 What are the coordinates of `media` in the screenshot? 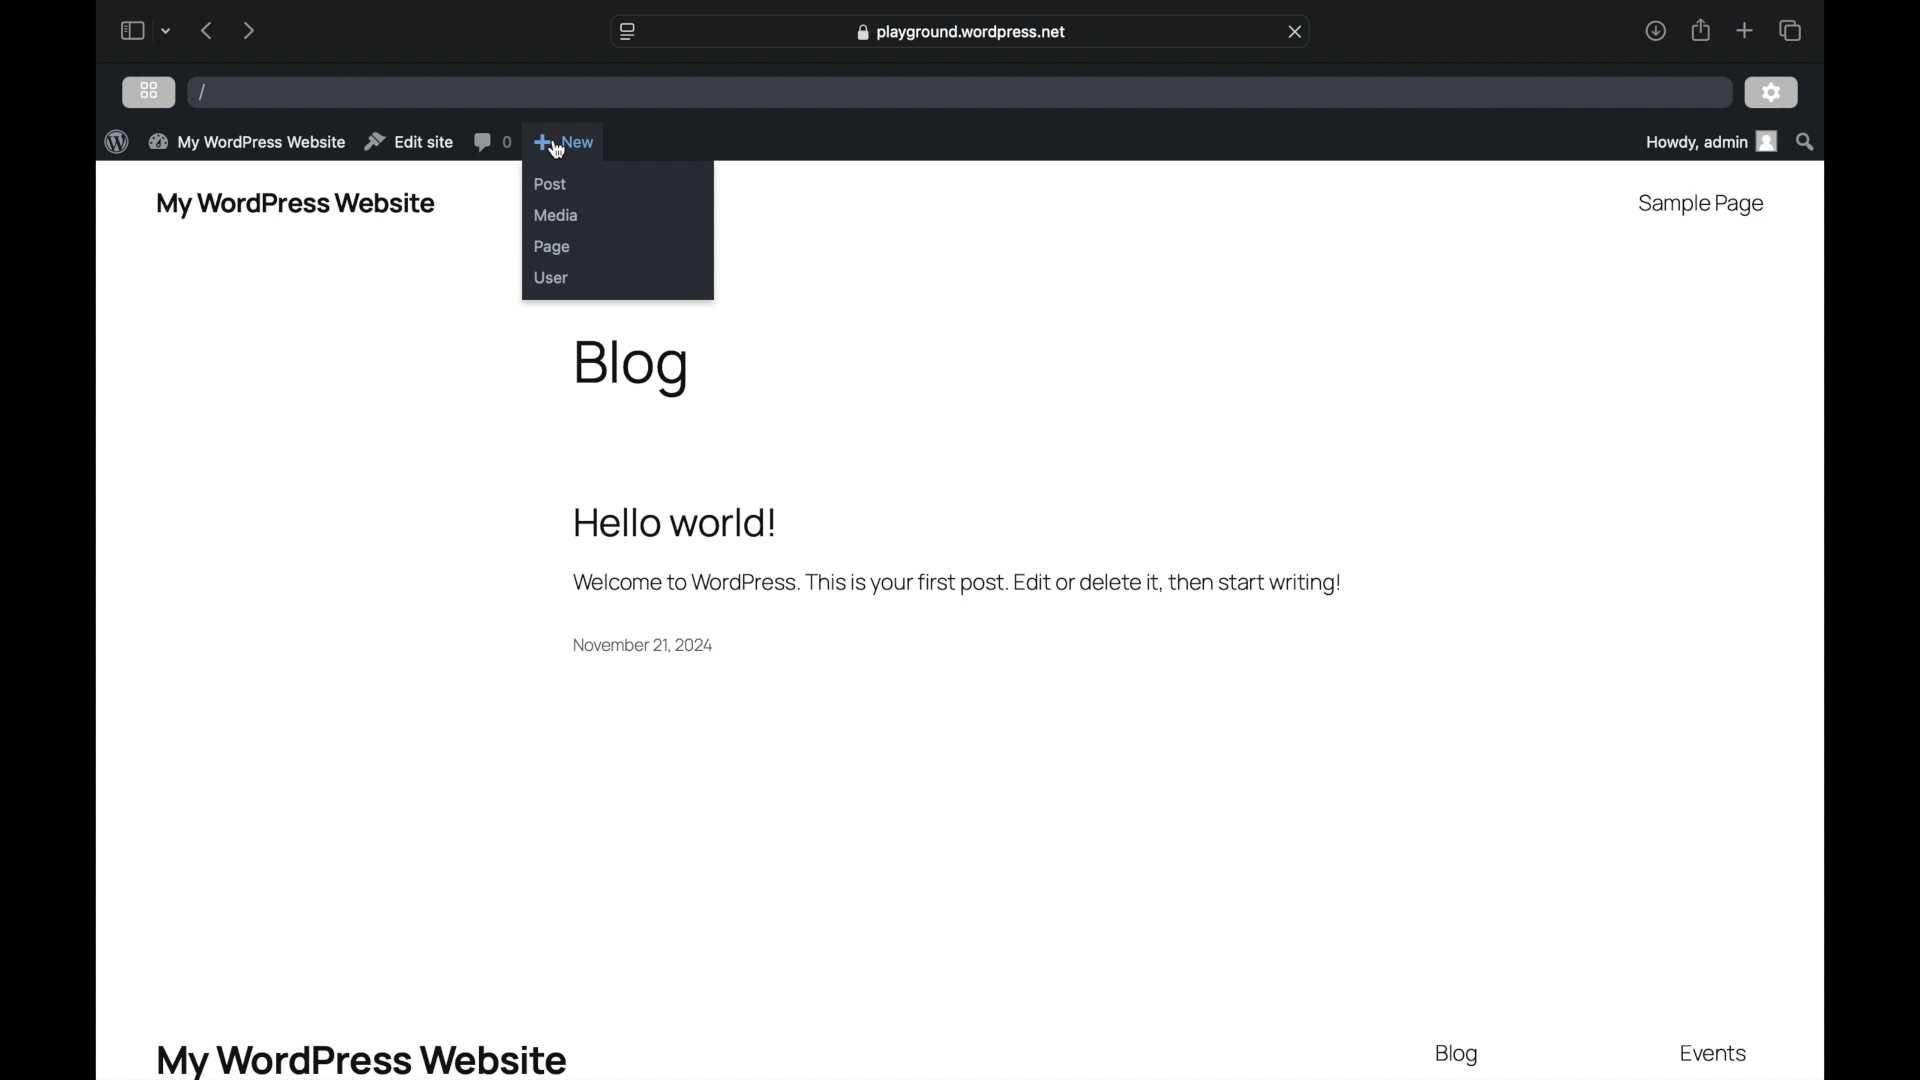 It's located at (556, 215).